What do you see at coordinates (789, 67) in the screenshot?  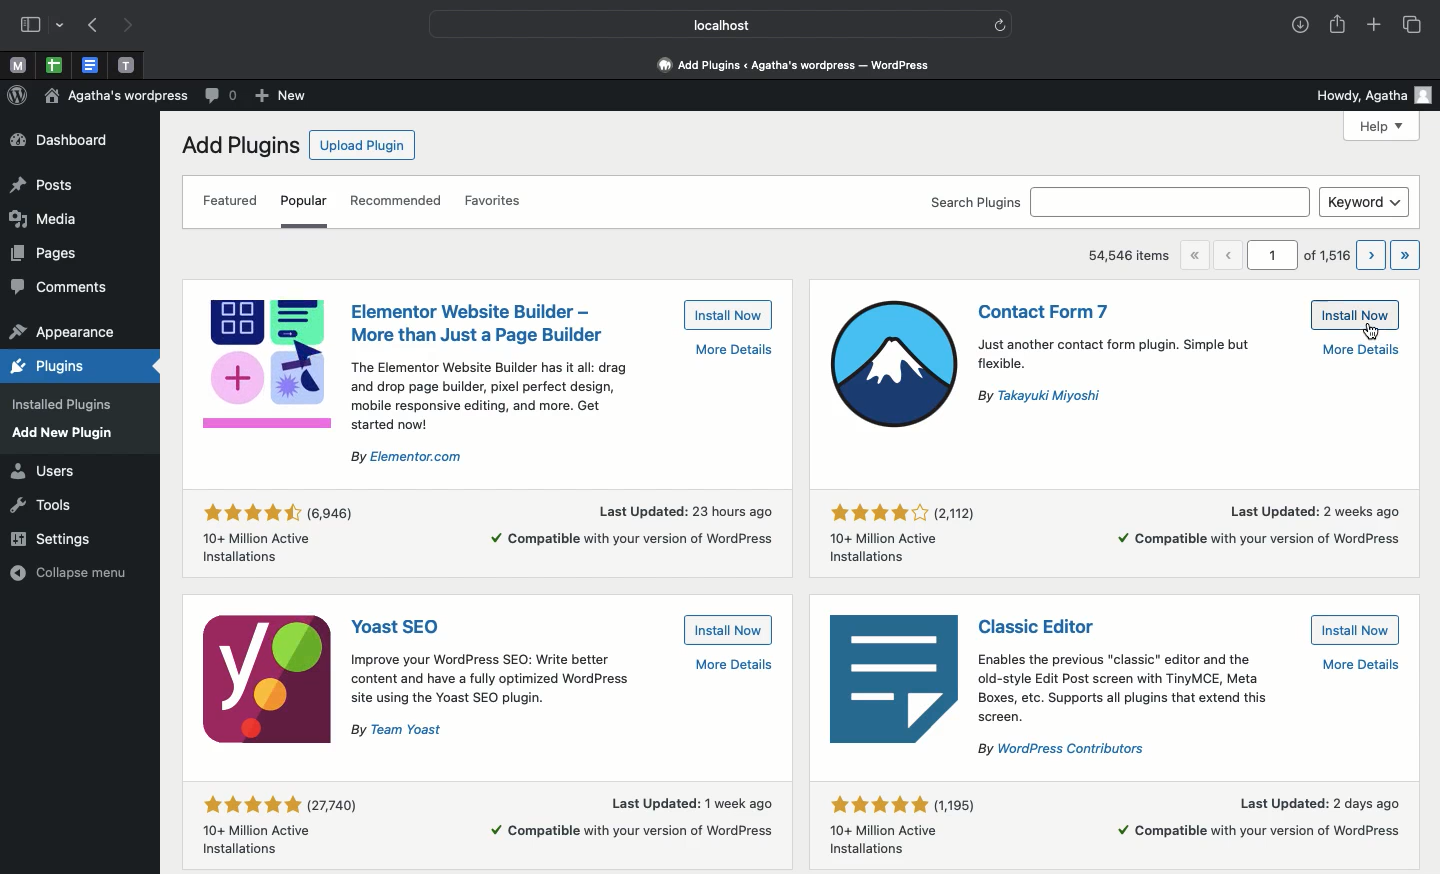 I see `Dashboard` at bounding box center [789, 67].